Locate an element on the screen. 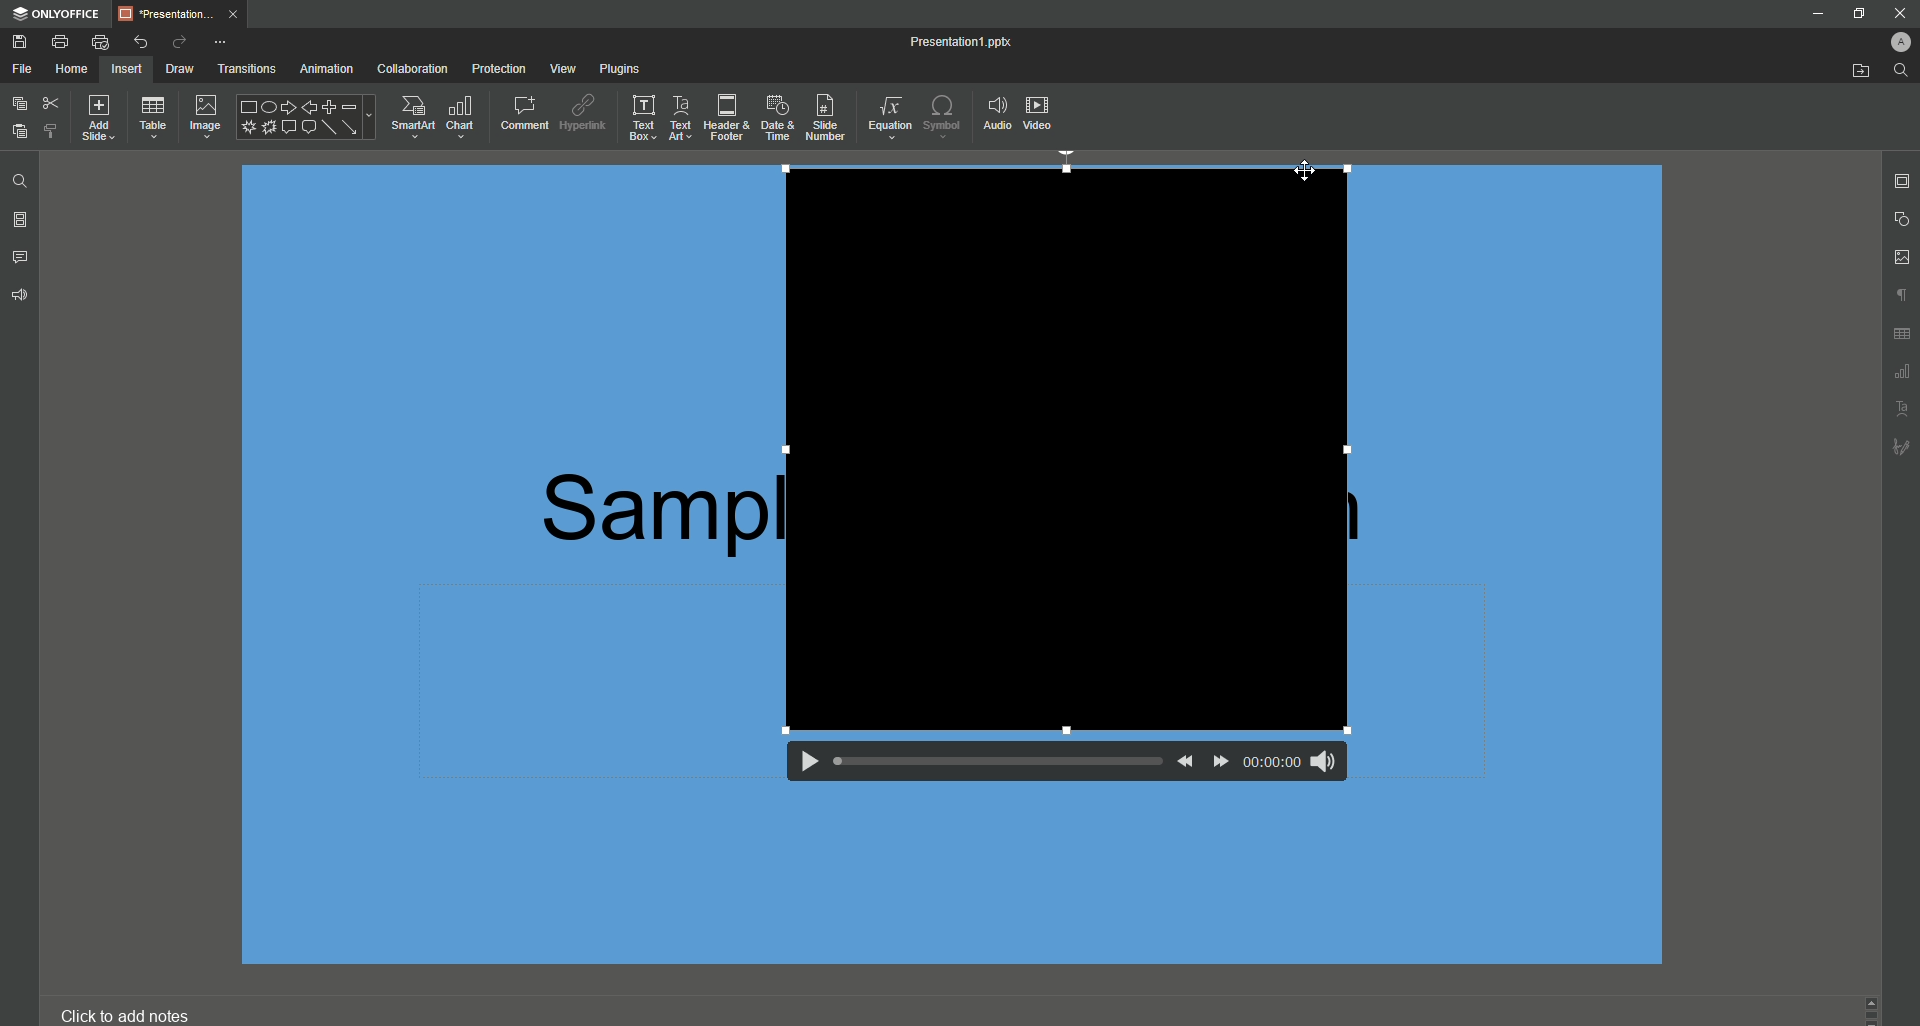 The width and height of the screenshot is (1920, 1026). Header and Footer is located at coordinates (726, 117).